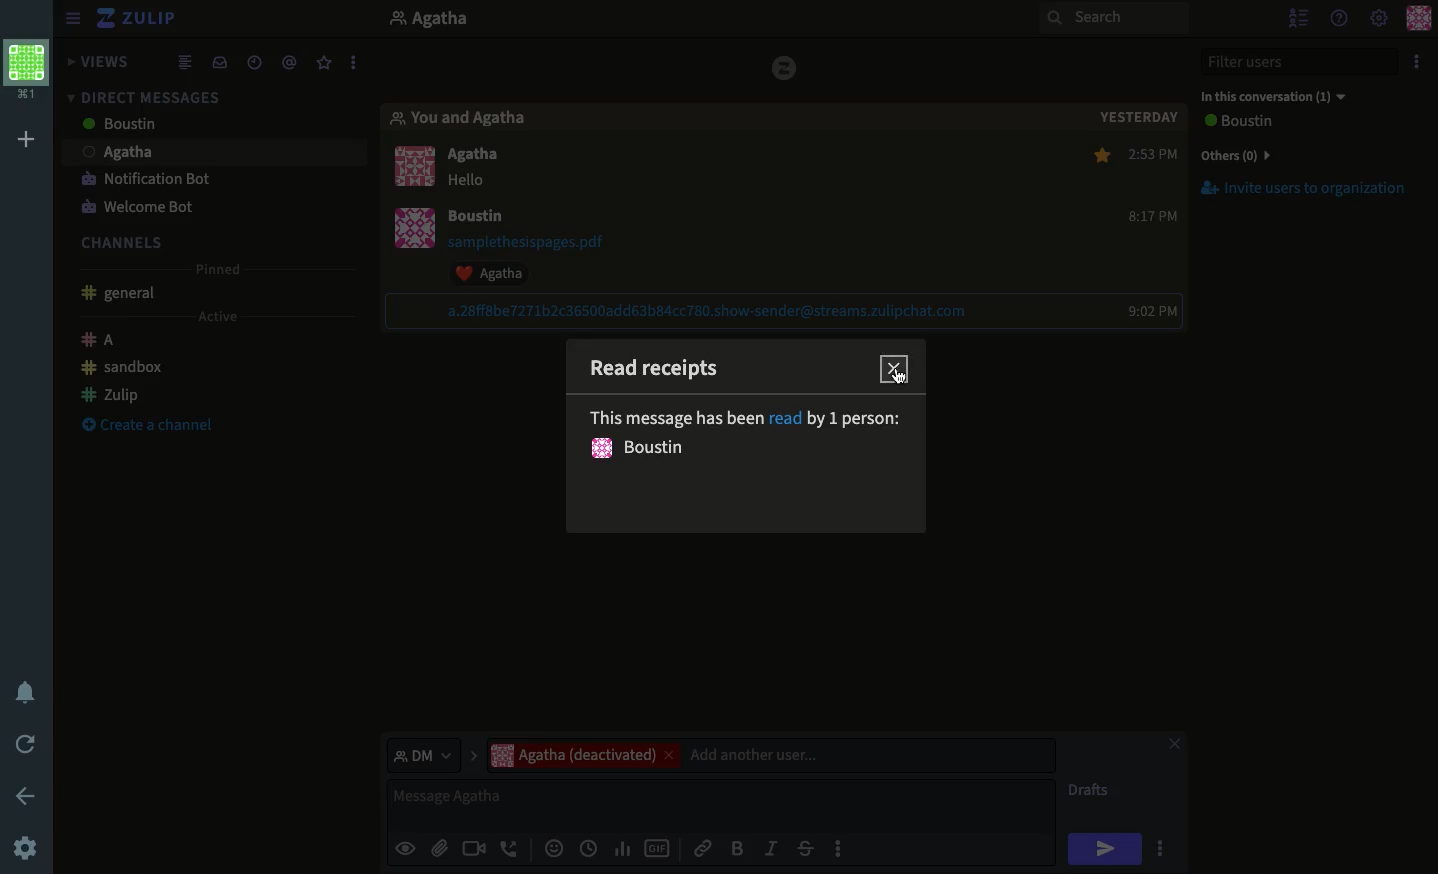 The width and height of the screenshot is (1438, 874). I want to click on Zulip, so click(140, 20).